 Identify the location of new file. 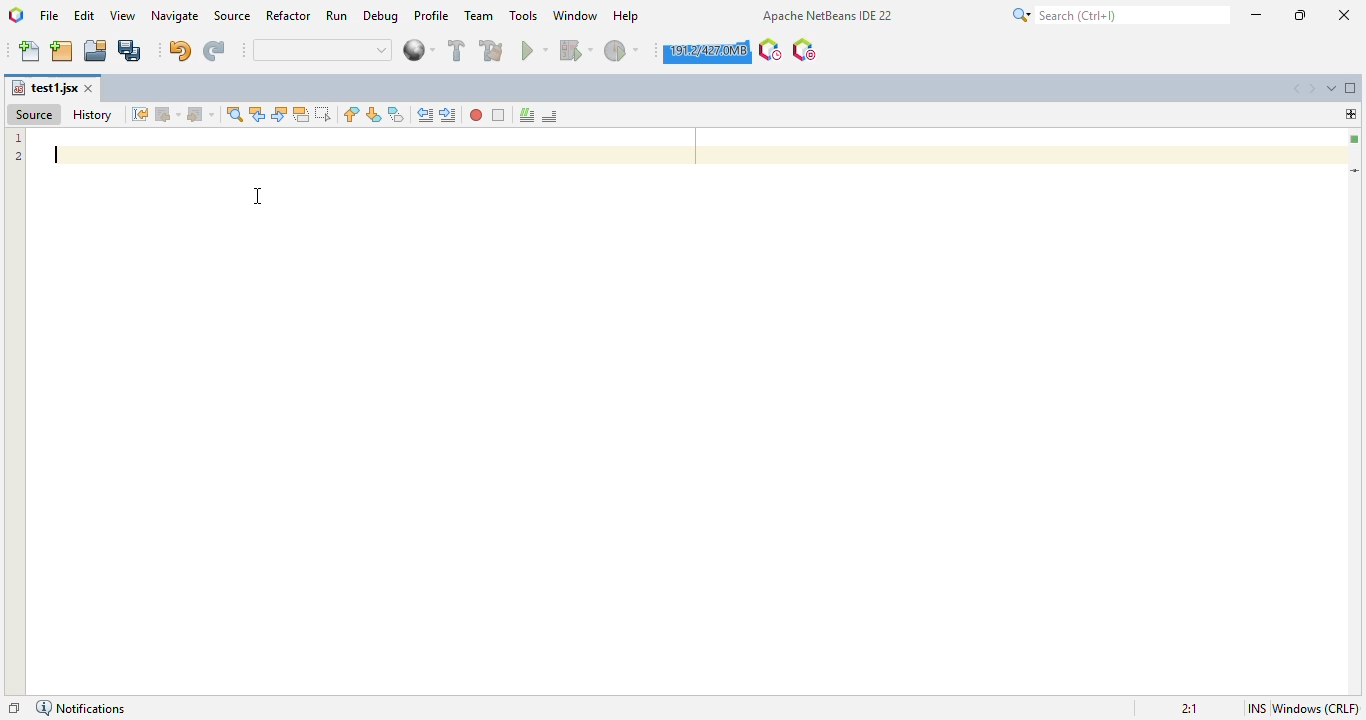
(30, 51).